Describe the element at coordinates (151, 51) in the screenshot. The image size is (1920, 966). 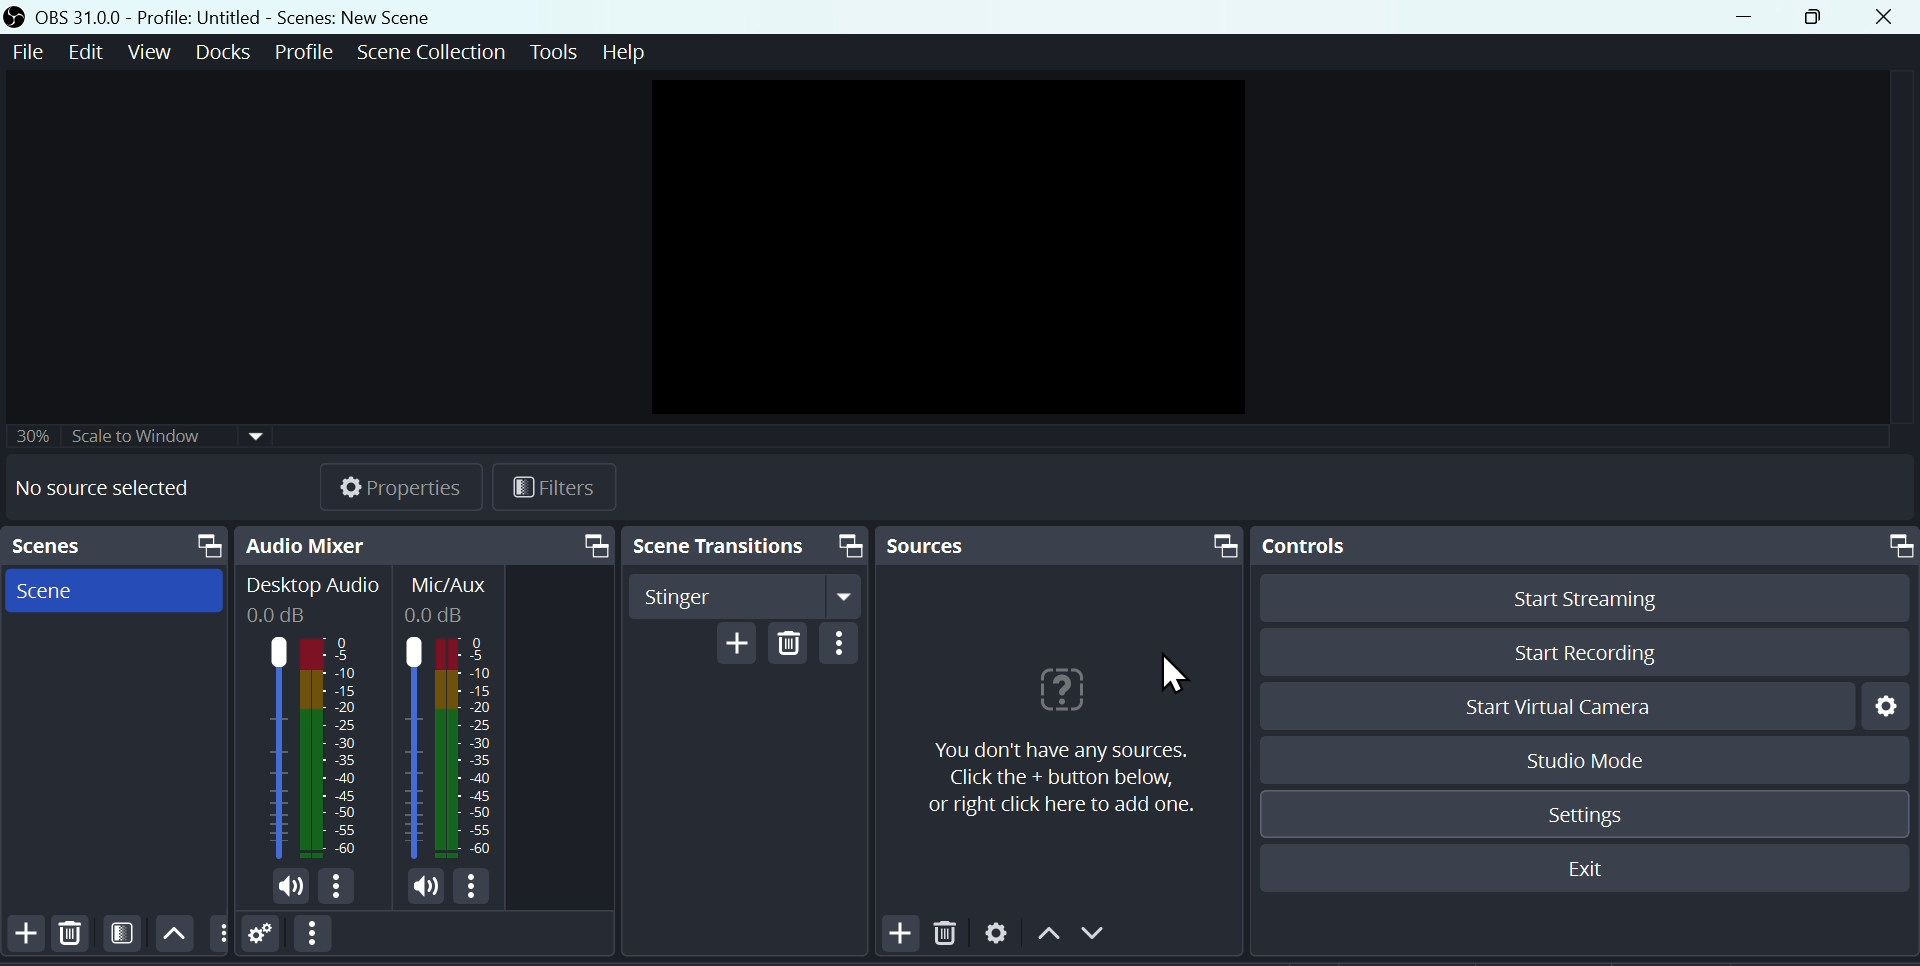
I see `Views` at that location.